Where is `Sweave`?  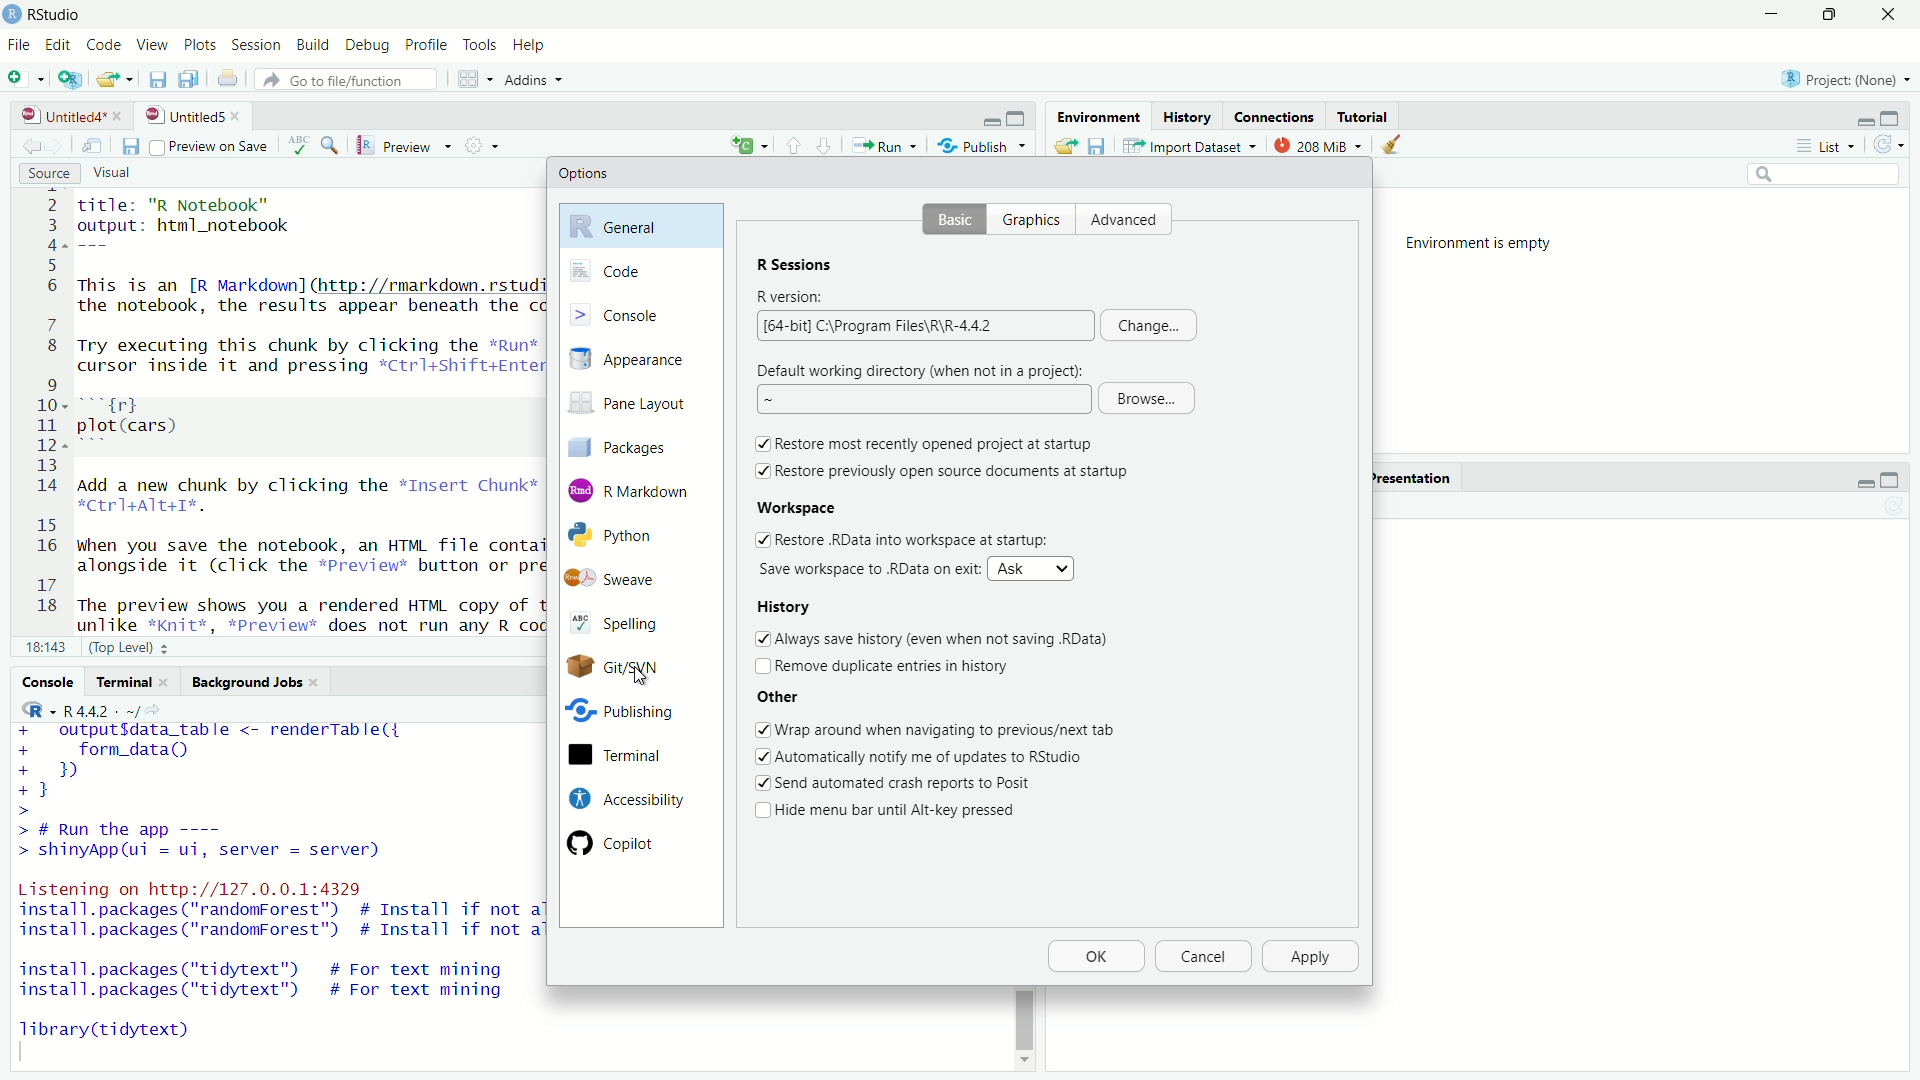 Sweave is located at coordinates (623, 579).